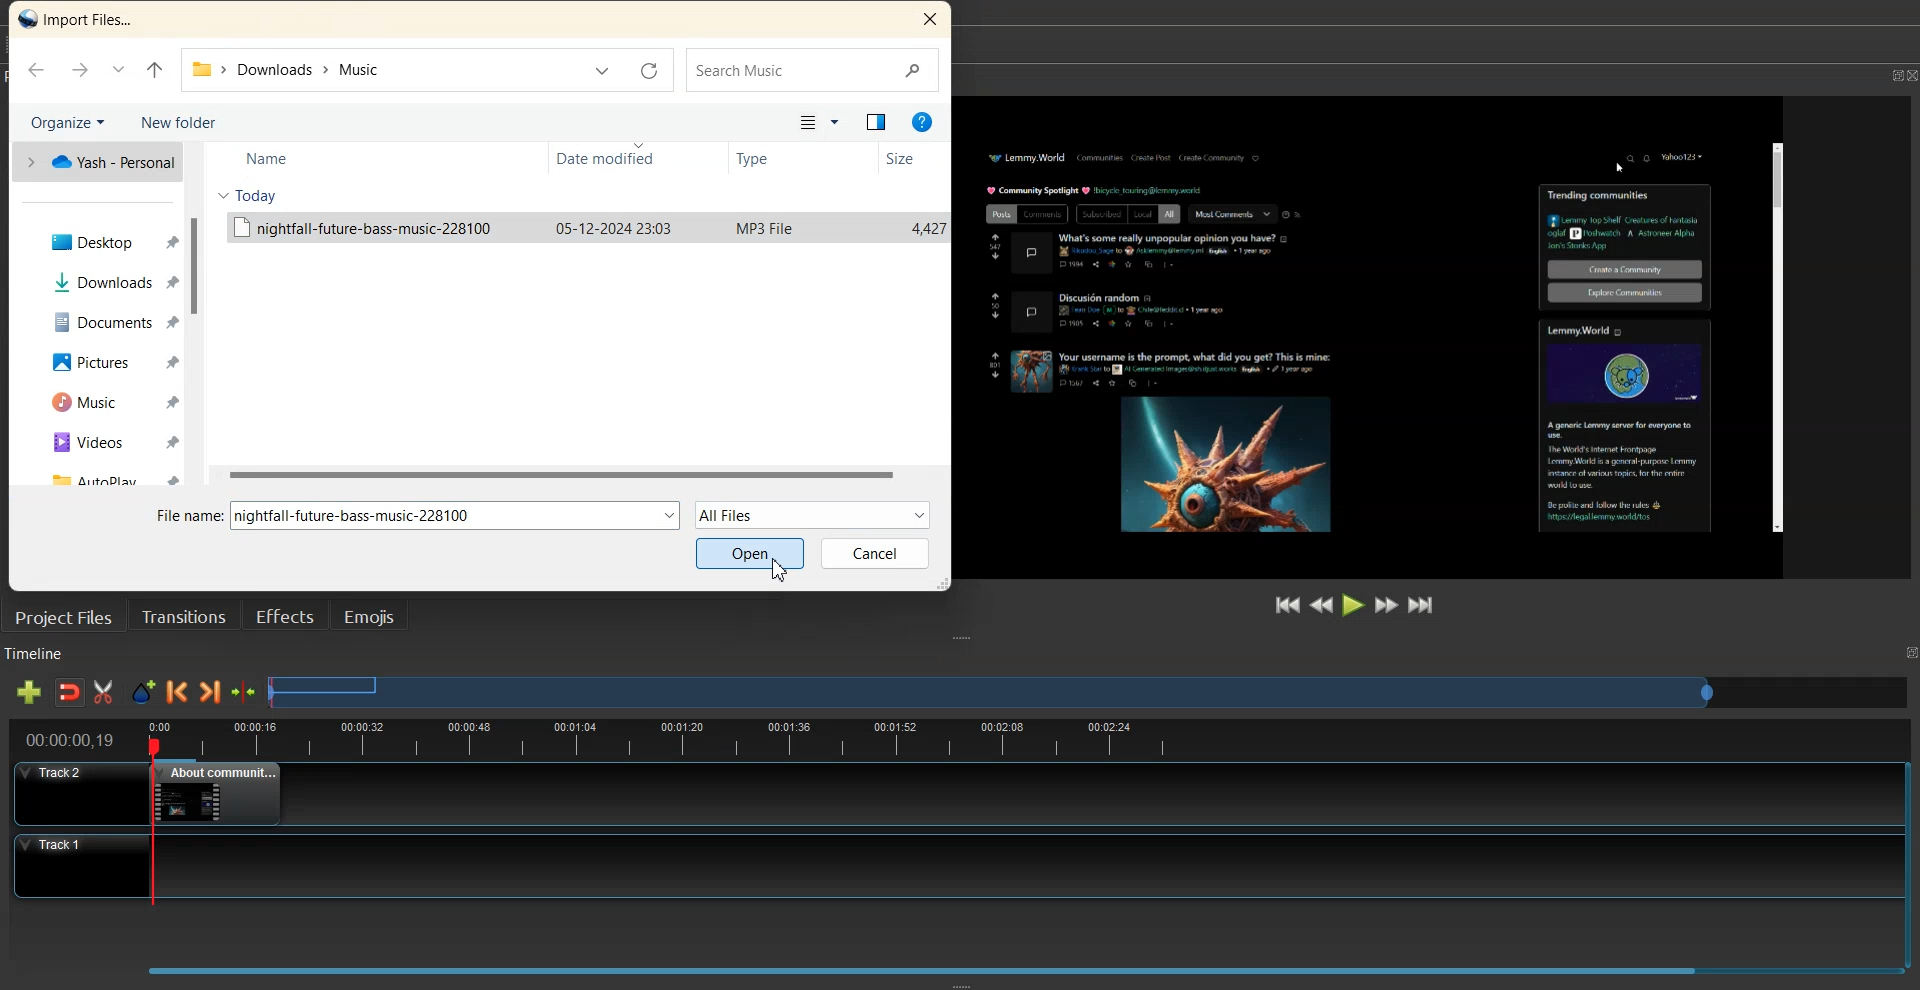  Describe the element at coordinates (197, 315) in the screenshot. I see `Vertical Scrollbar` at that location.